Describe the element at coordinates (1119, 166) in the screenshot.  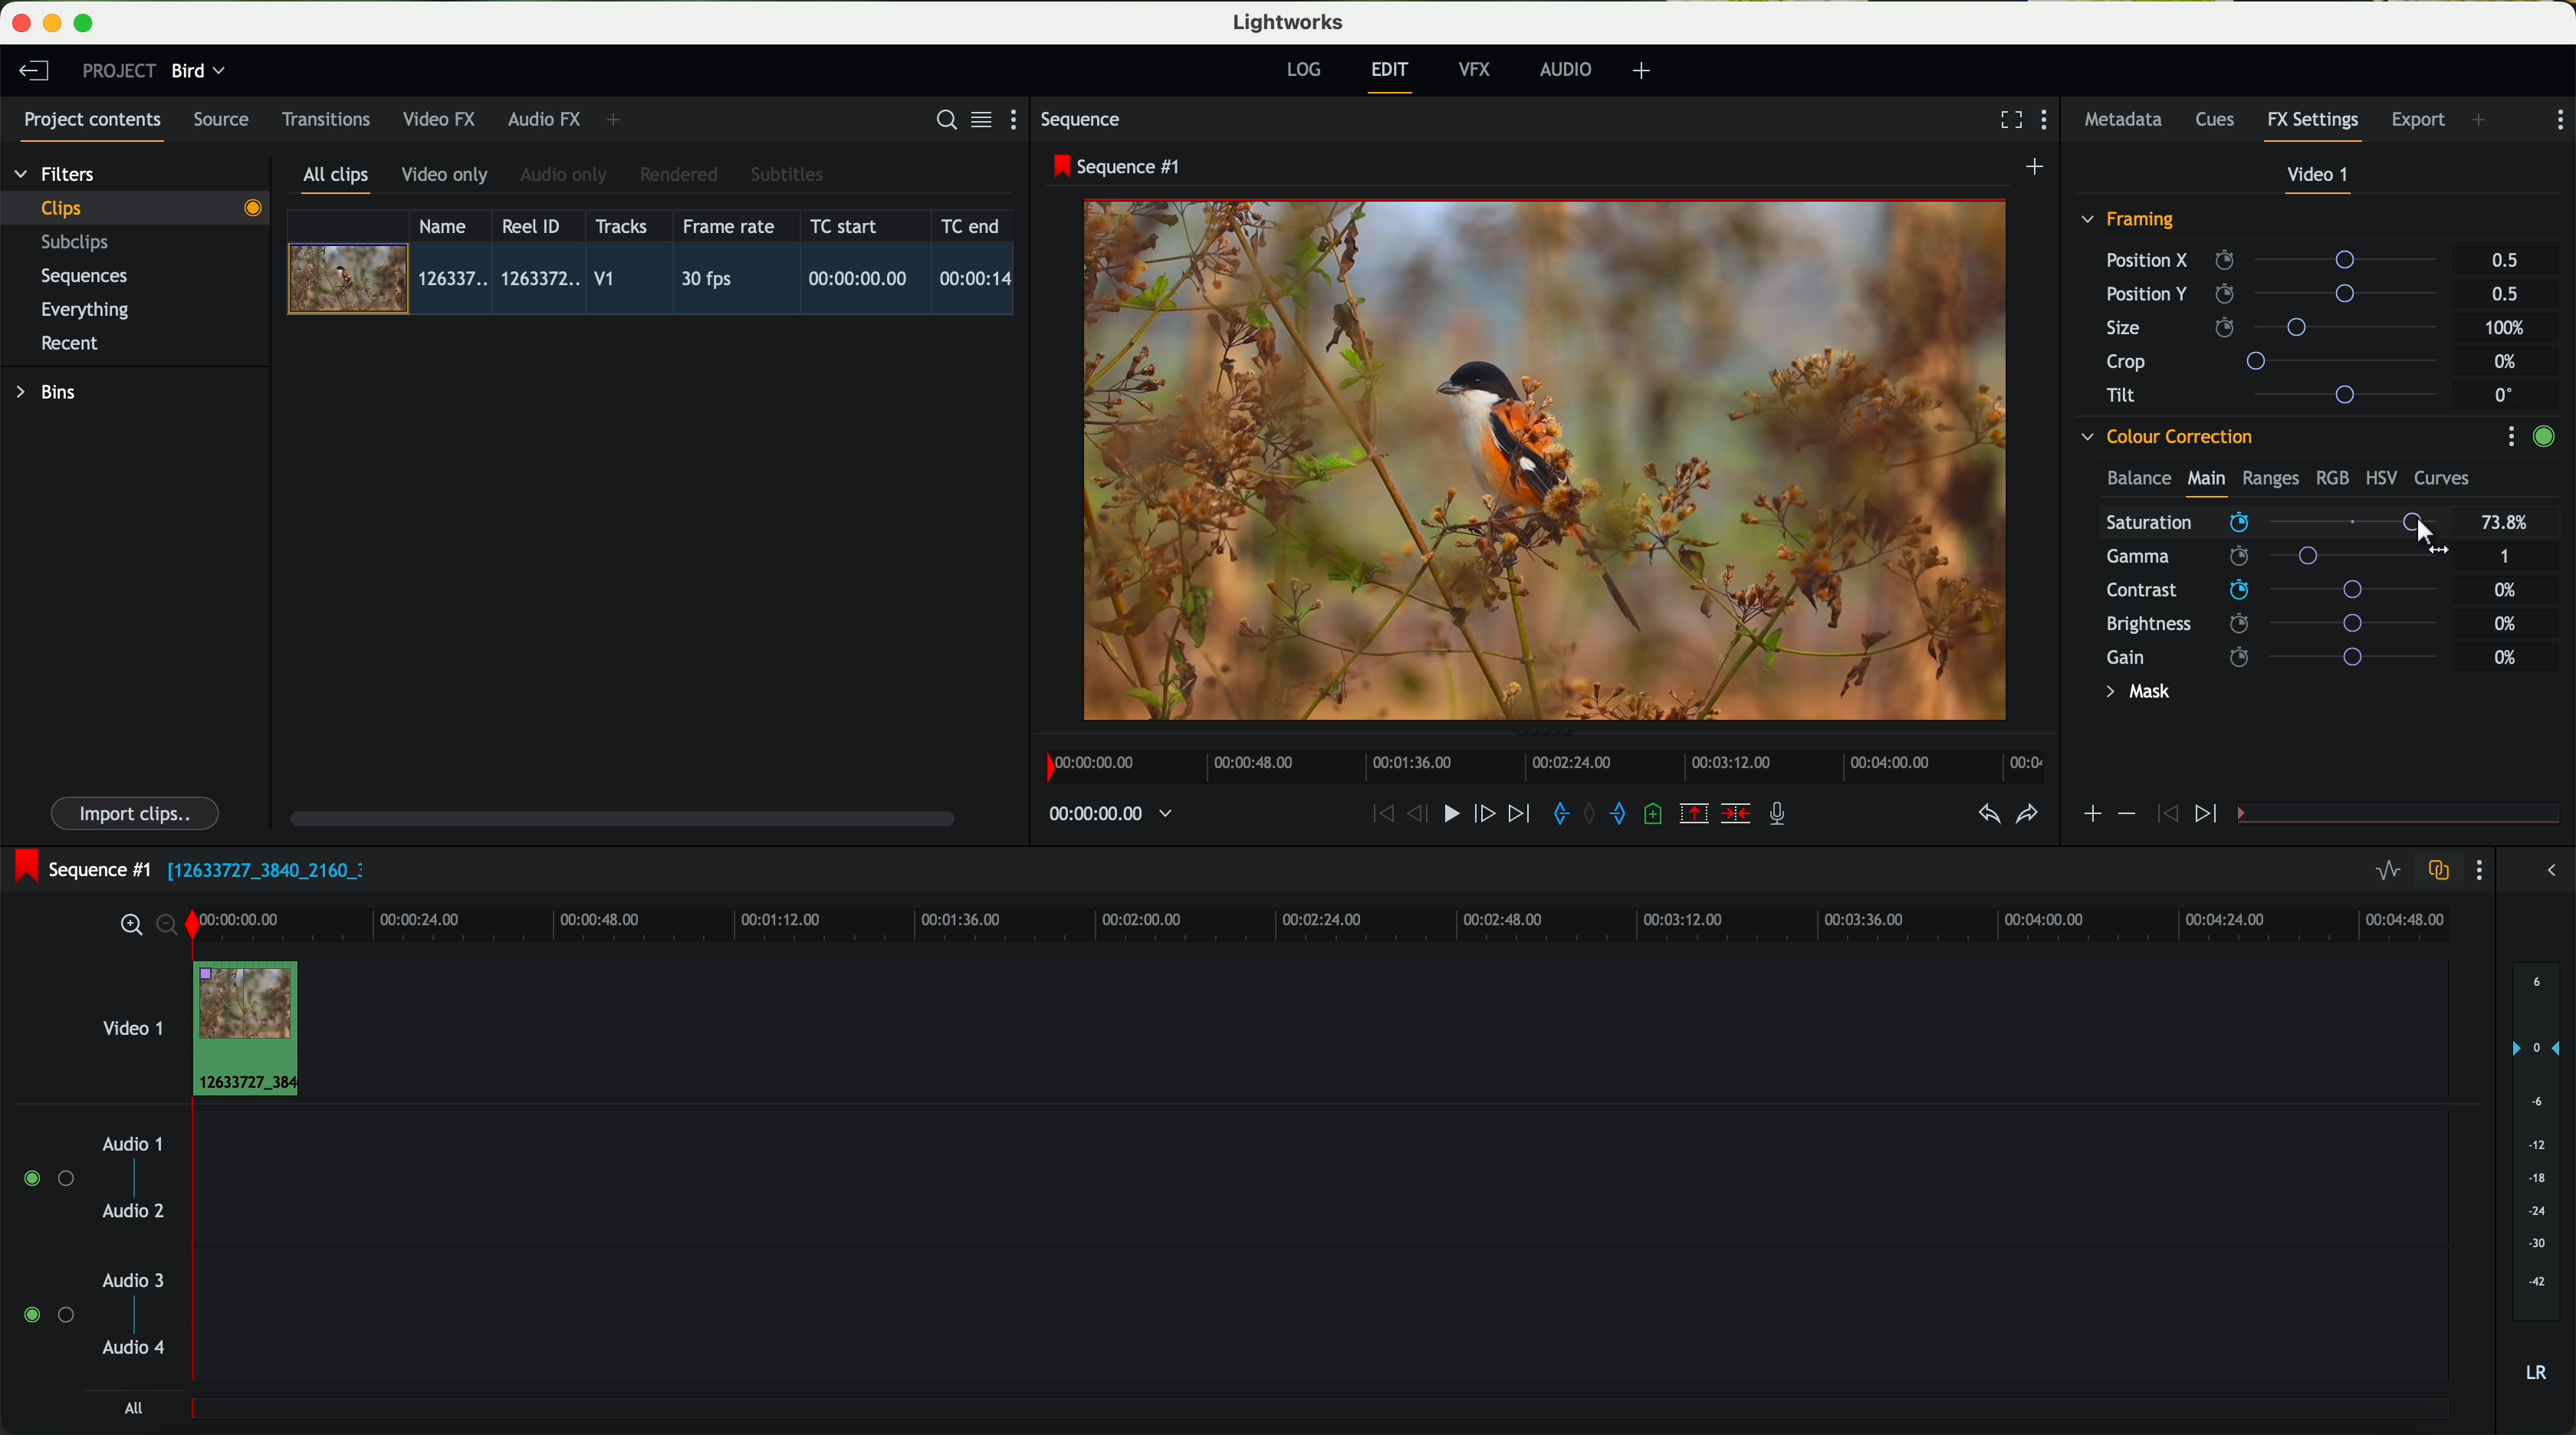
I see `sequence #1` at that location.